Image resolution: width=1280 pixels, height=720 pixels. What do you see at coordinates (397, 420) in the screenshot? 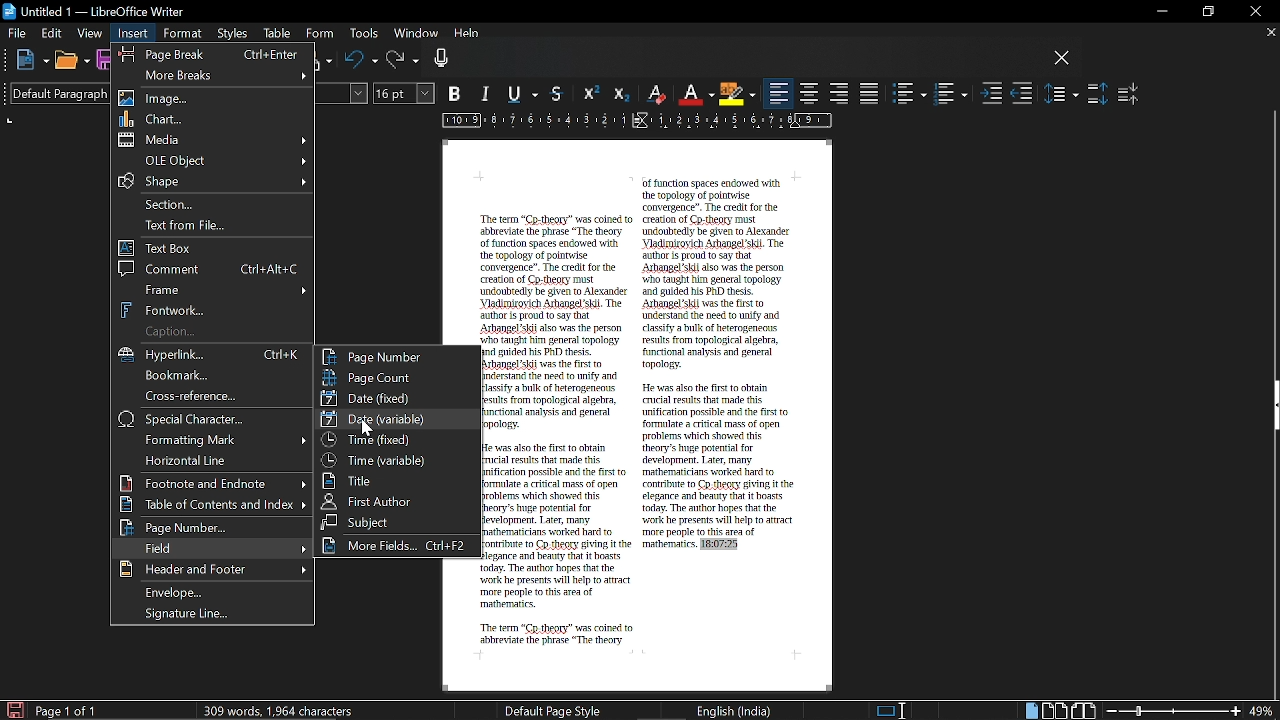
I see `Date date variable` at bounding box center [397, 420].